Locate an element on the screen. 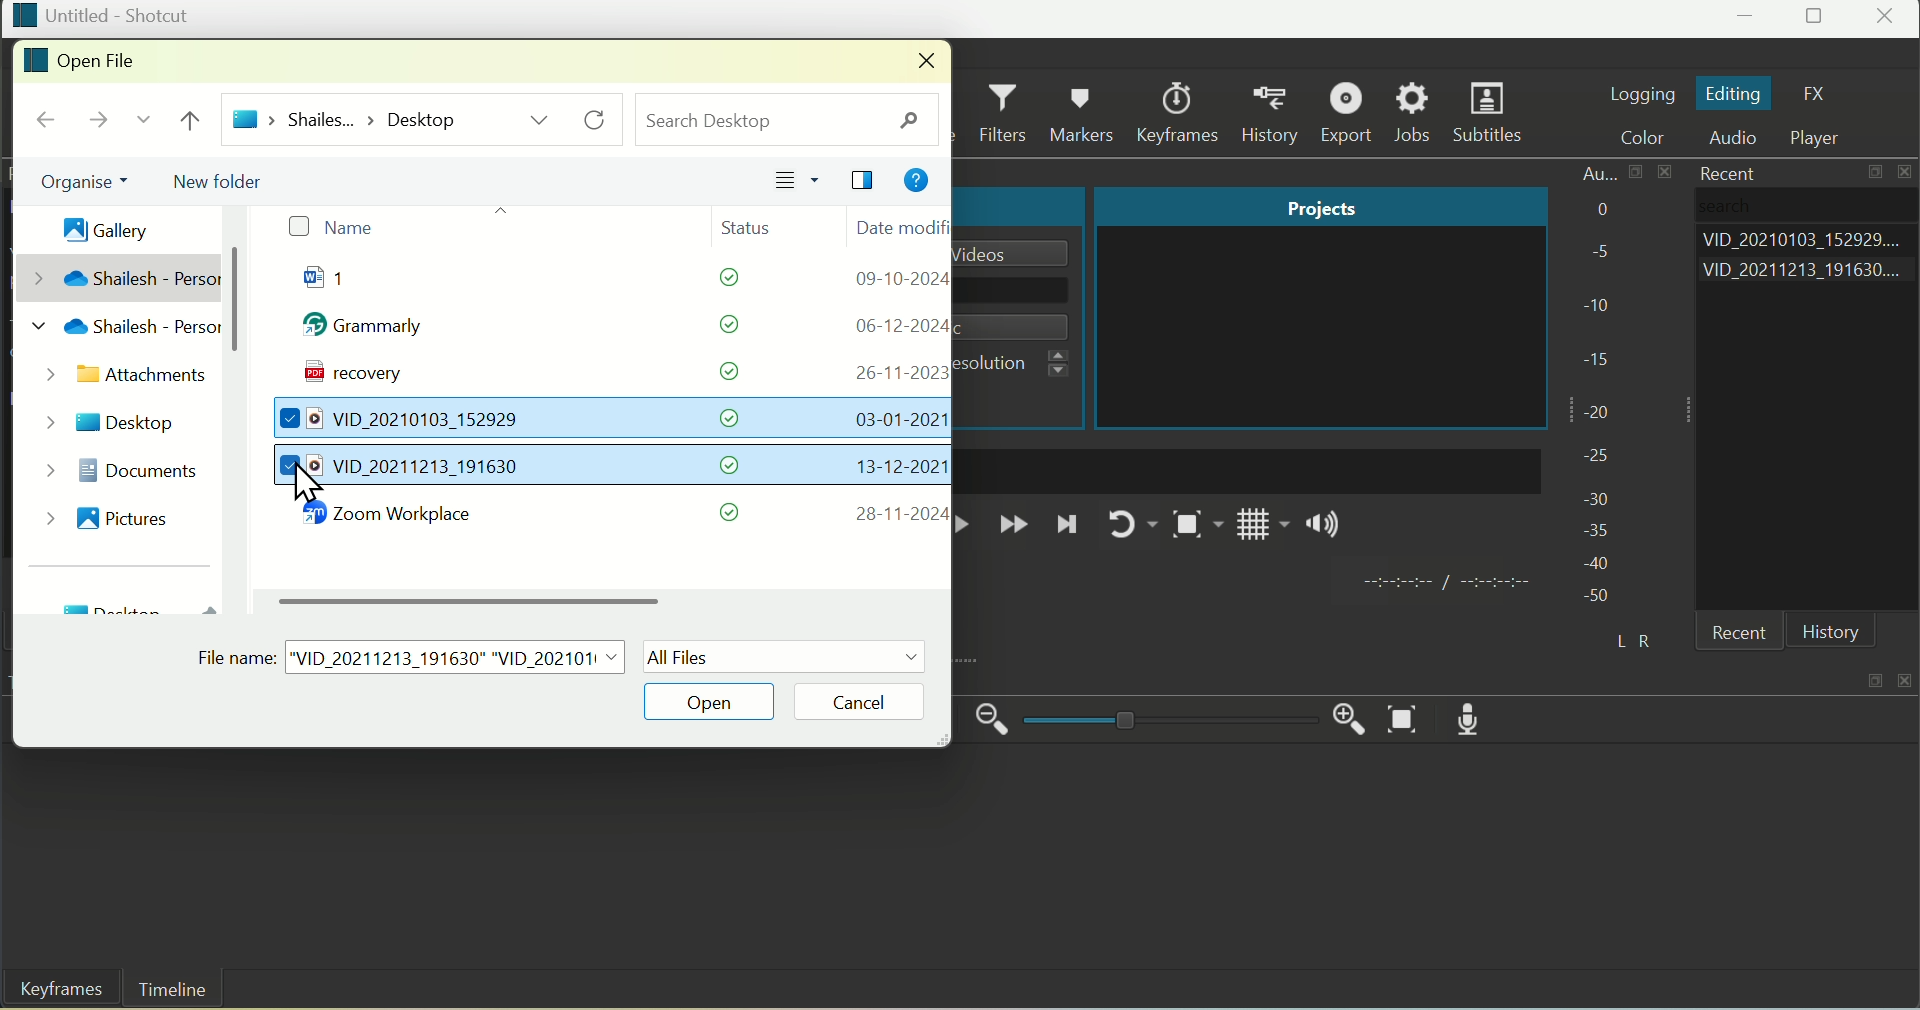  date is located at coordinates (898, 325).